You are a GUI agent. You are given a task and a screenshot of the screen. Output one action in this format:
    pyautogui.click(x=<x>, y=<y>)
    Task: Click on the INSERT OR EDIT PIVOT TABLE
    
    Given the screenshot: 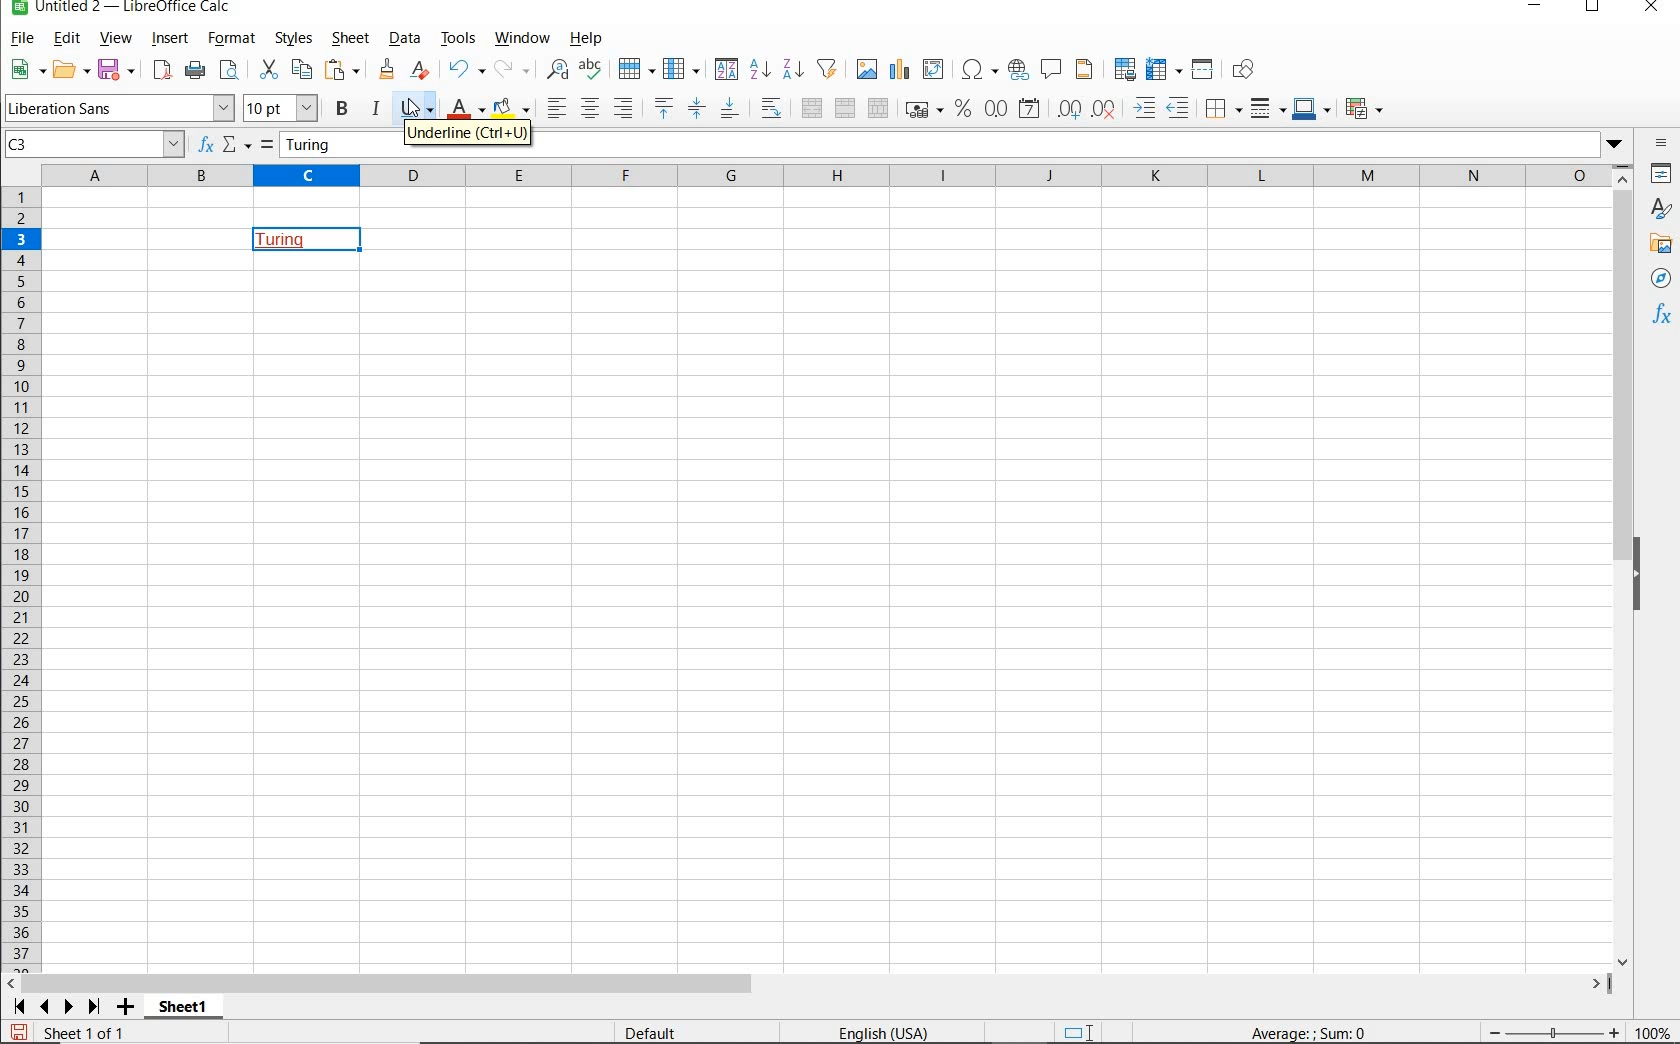 What is the action you would take?
    pyautogui.click(x=933, y=69)
    